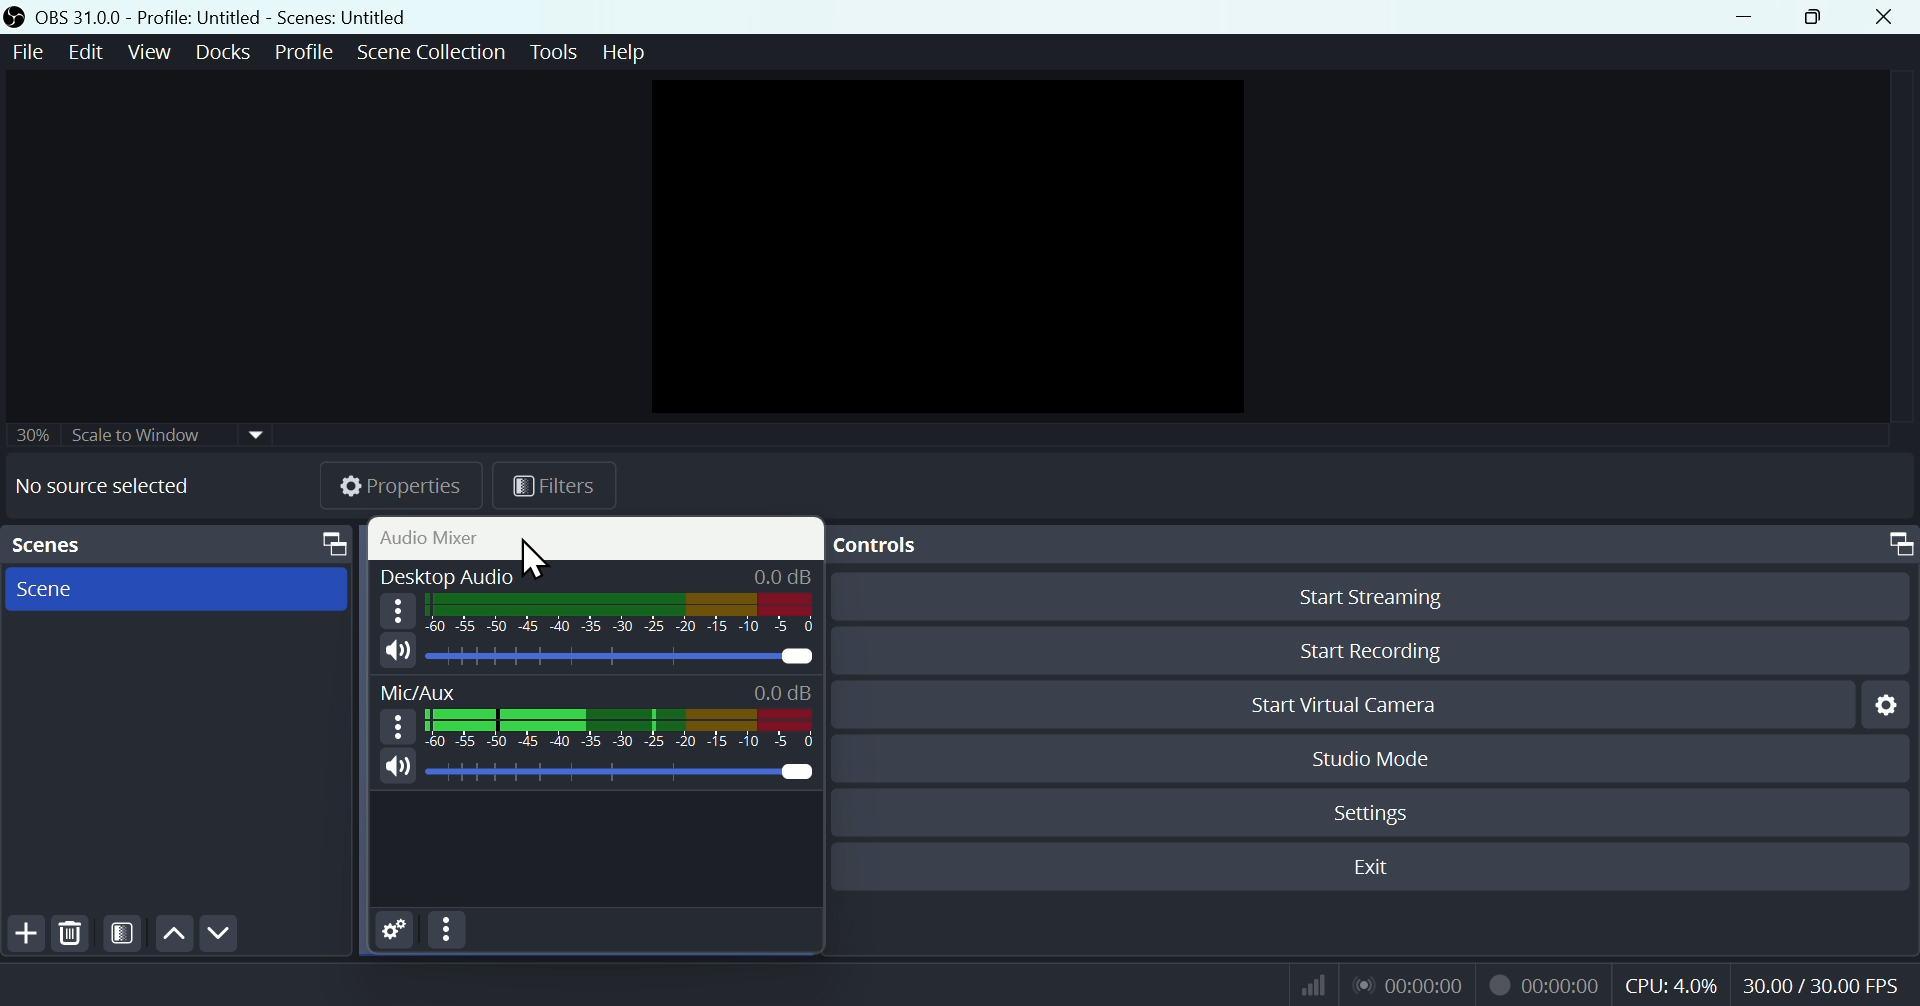 This screenshot has height=1006, width=1920. I want to click on 0.0dB, so click(783, 688).